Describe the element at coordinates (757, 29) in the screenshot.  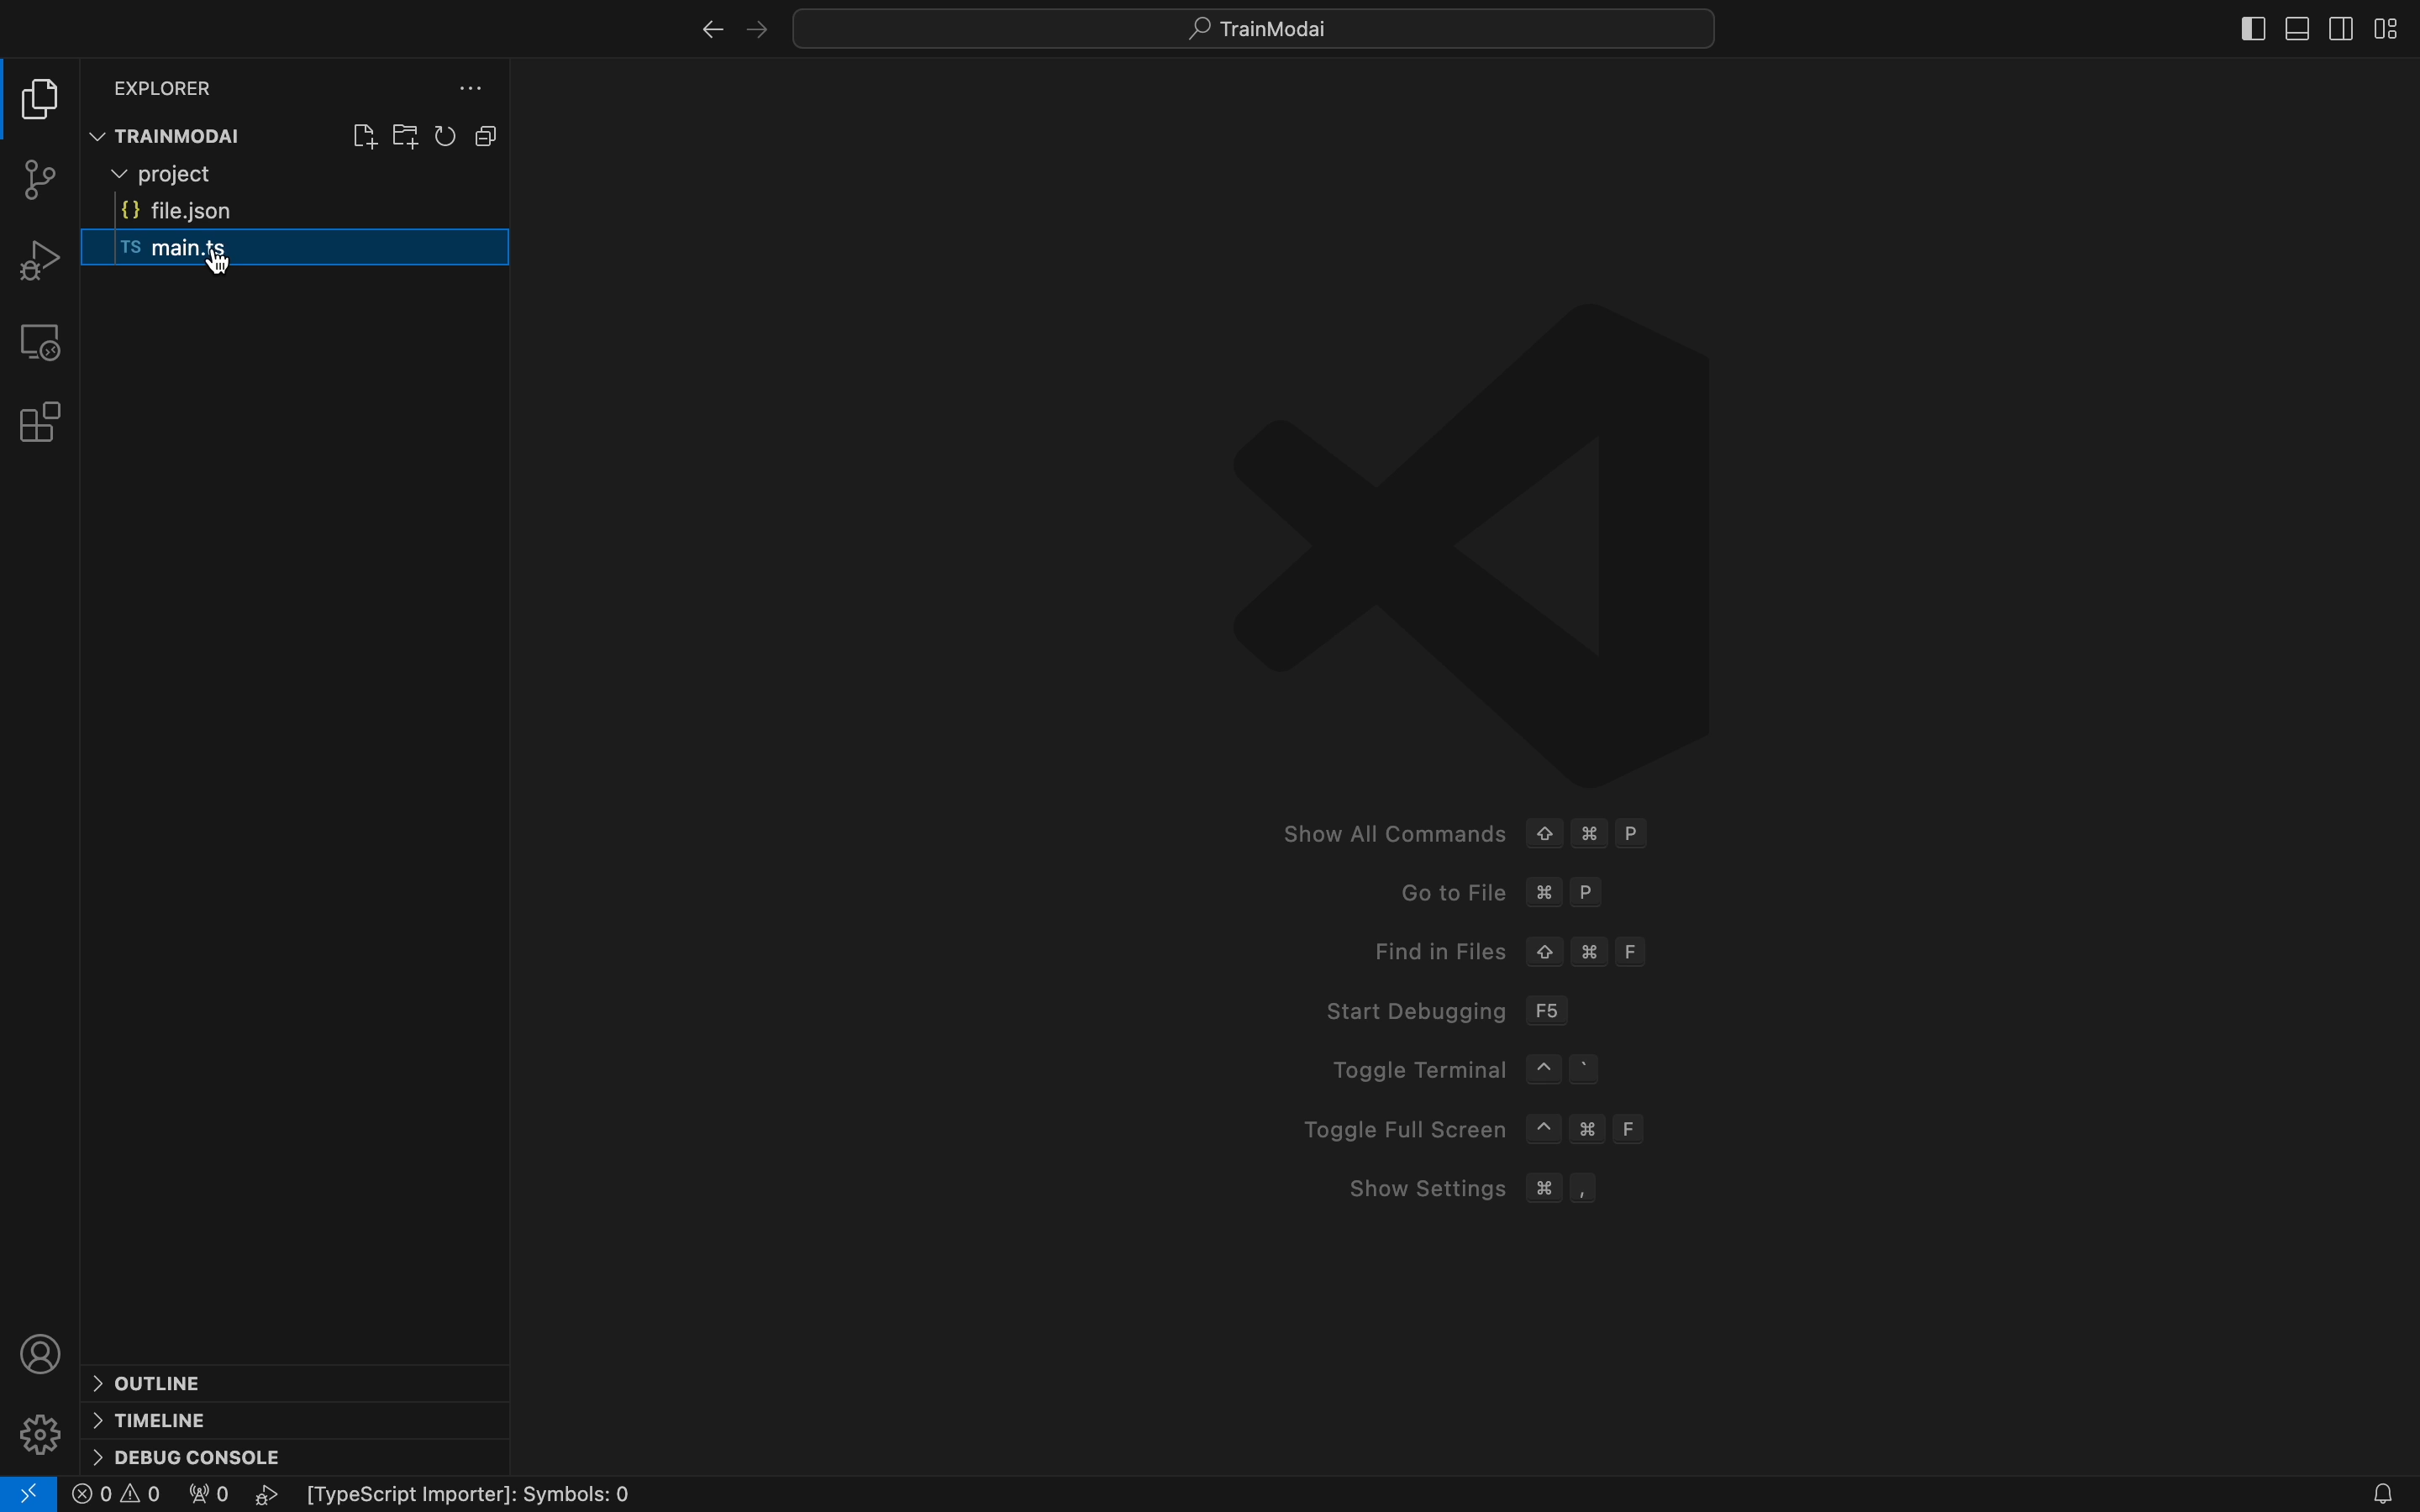
I see `left arrow` at that location.